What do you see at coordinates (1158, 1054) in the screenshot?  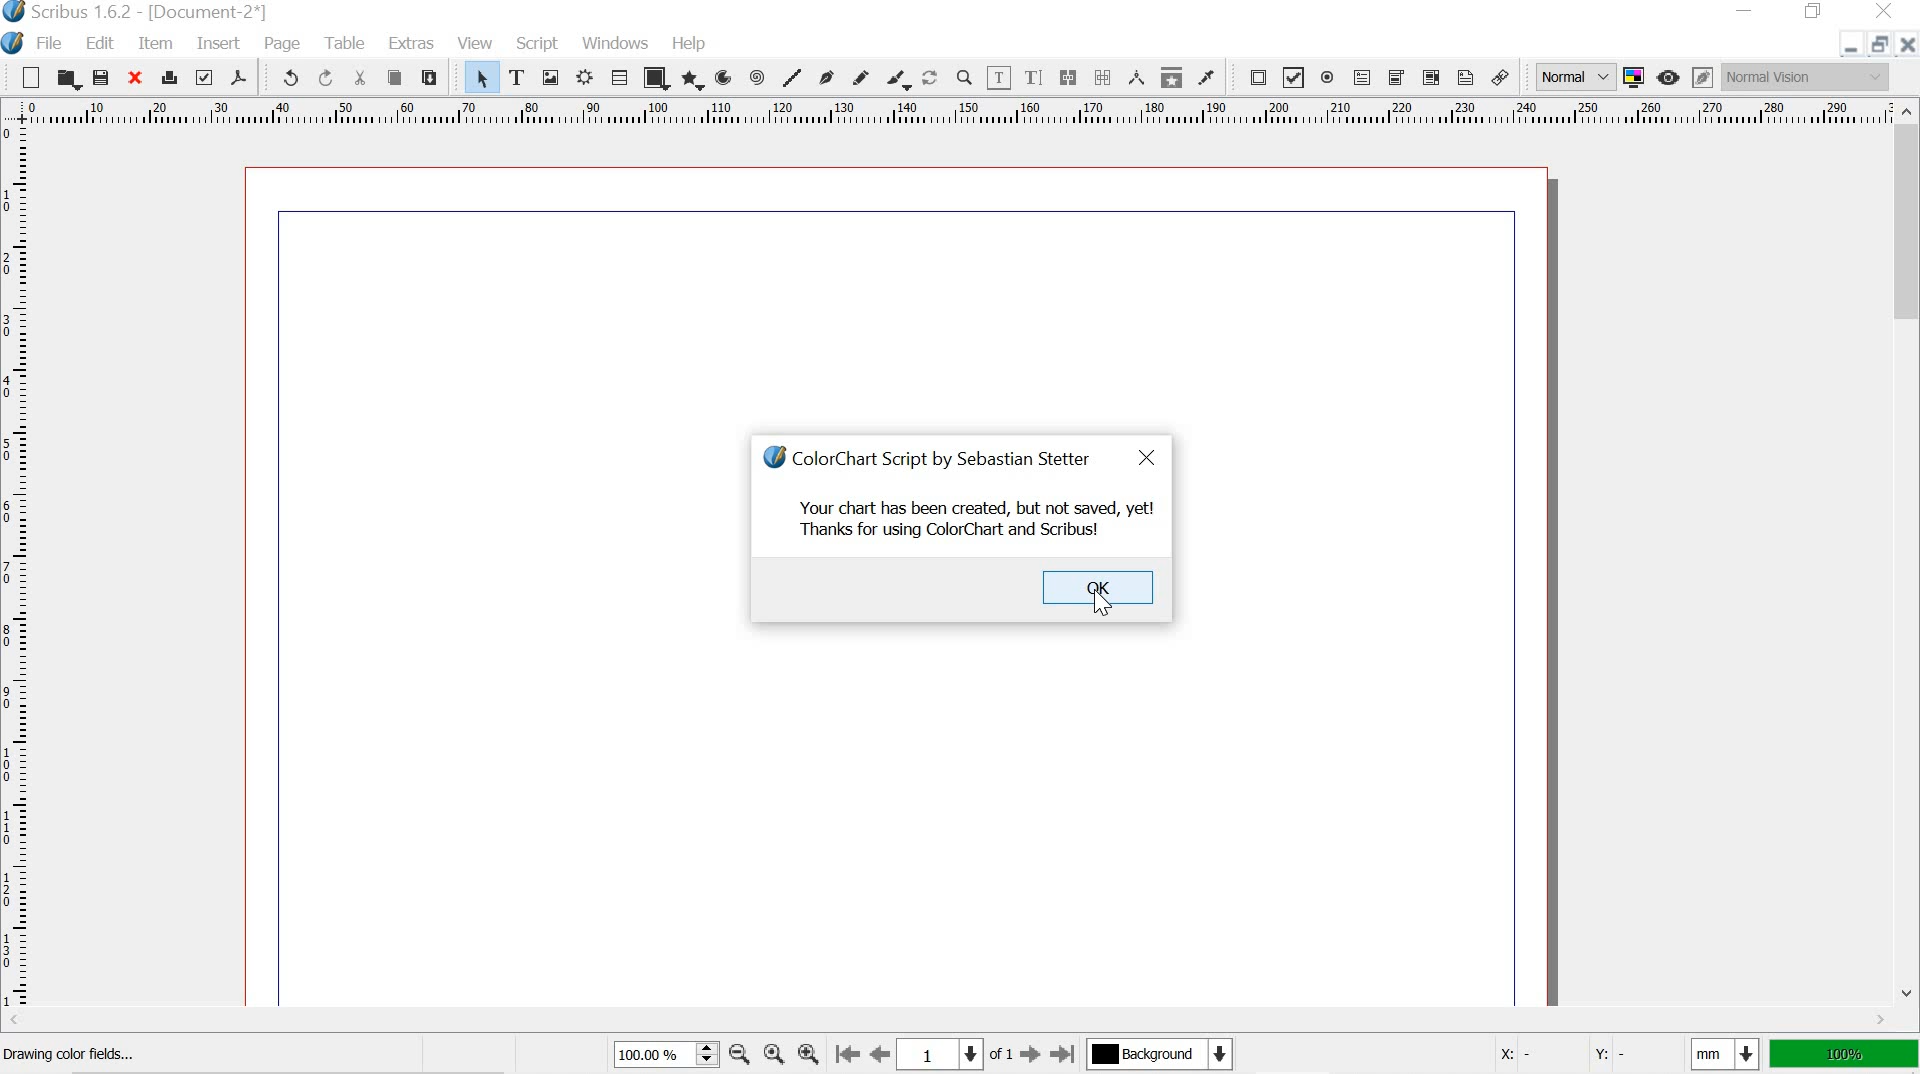 I see `Background color` at bounding box center [1158, 1054].